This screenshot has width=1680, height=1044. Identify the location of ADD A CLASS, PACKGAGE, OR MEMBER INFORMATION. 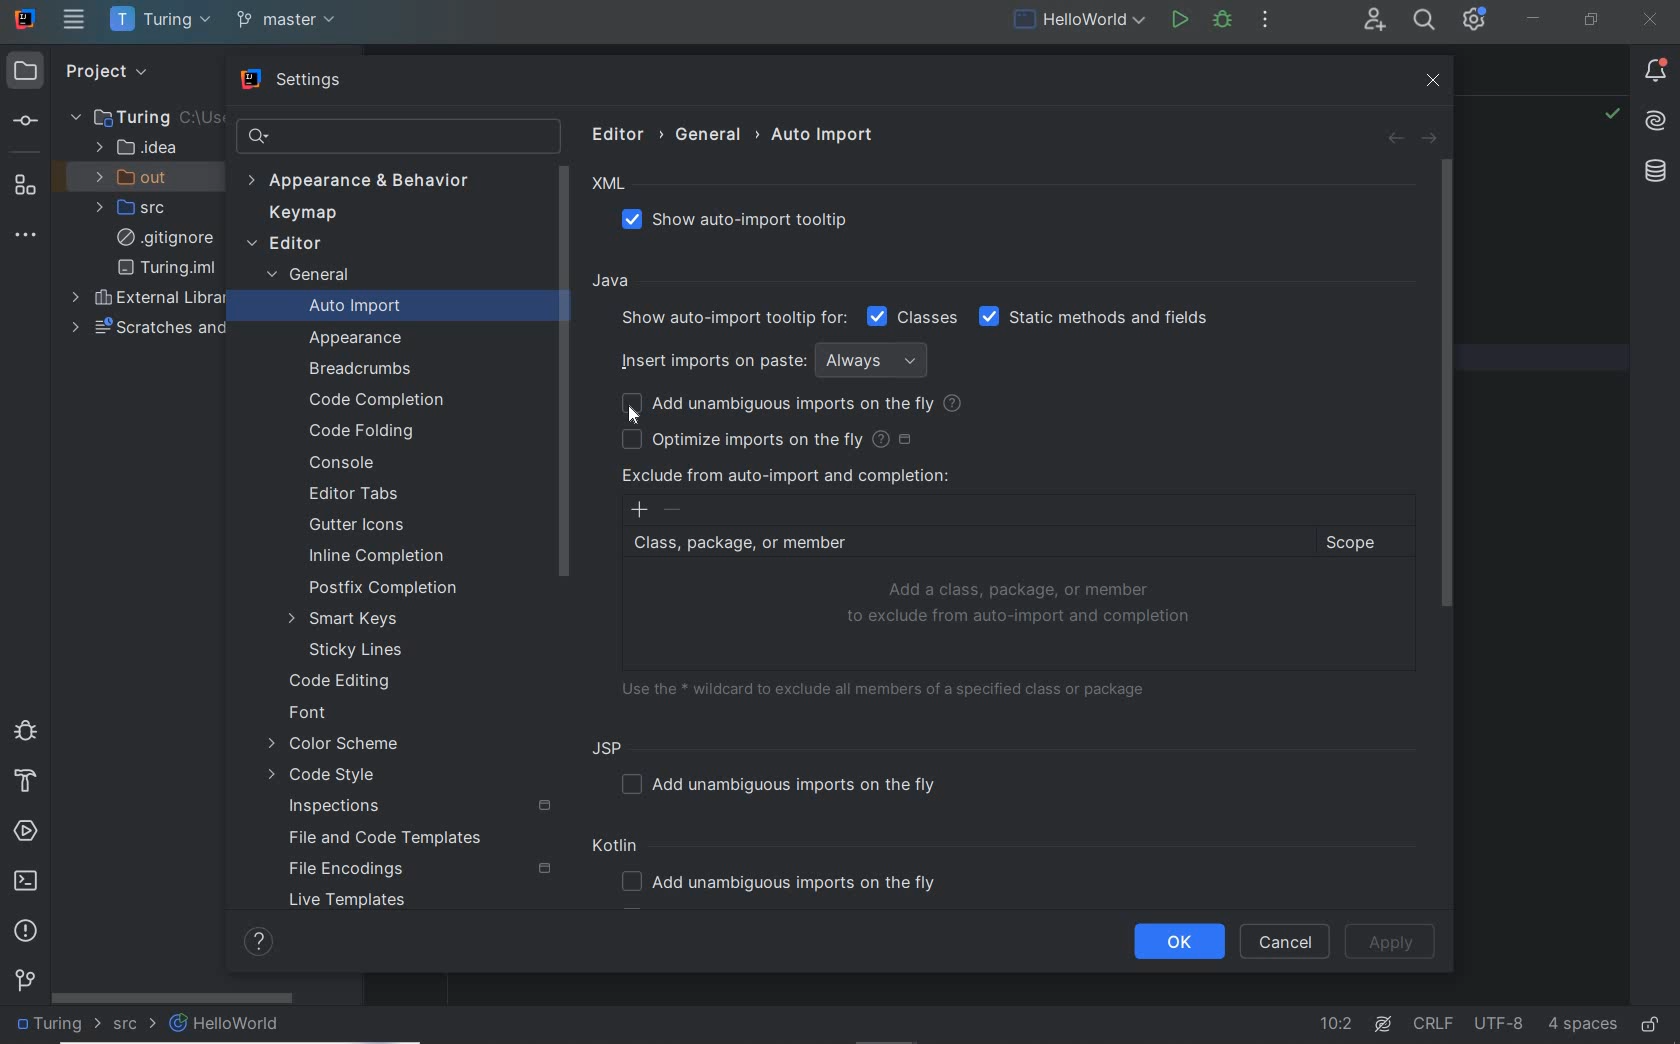
(1022, 604).